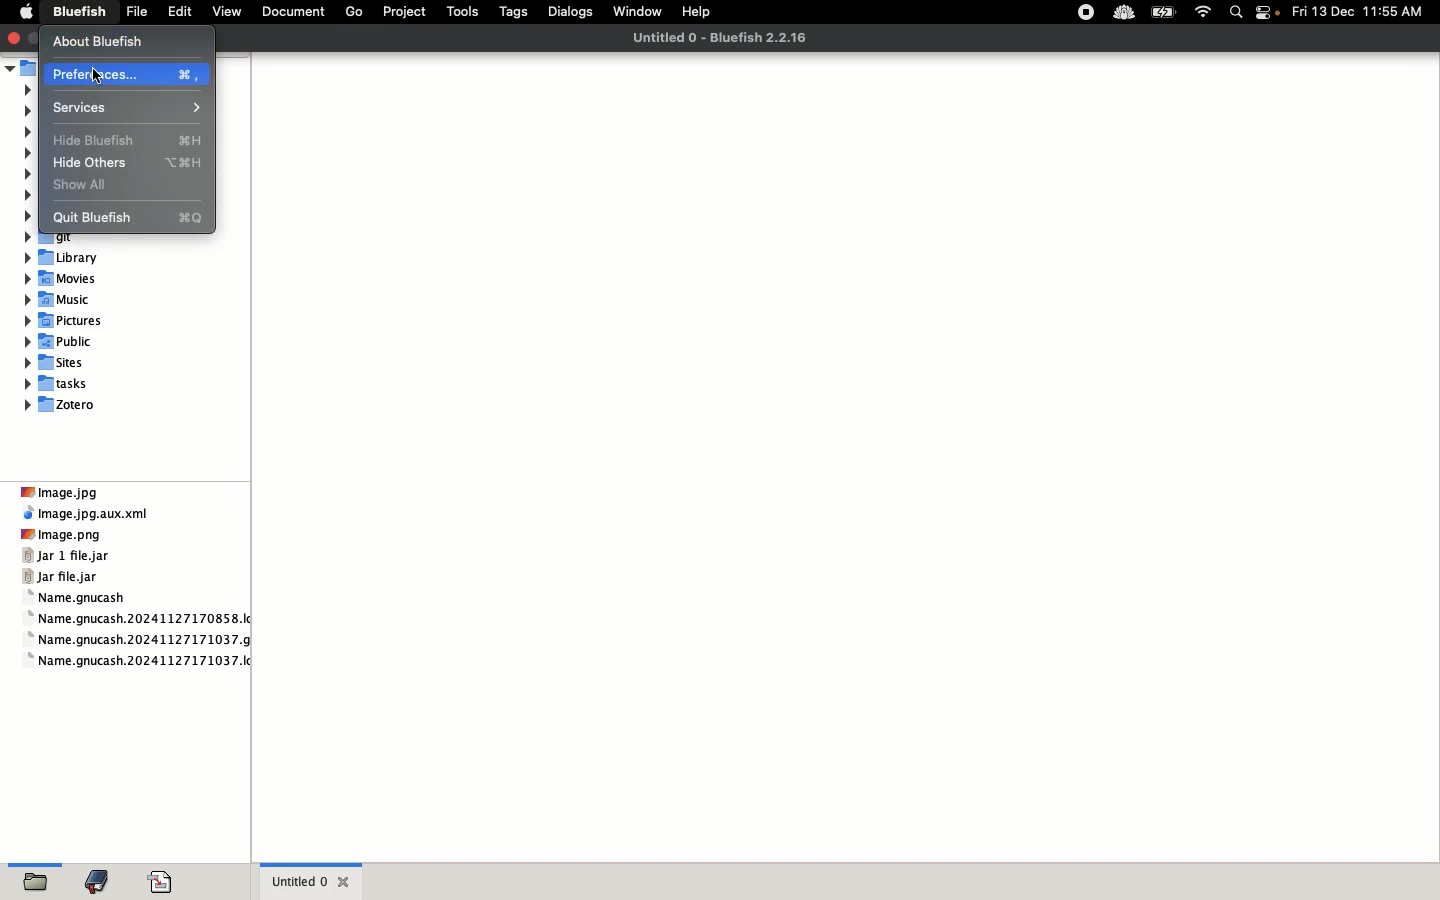 The width and height of the screenshot is (1440, 900). Describe the element at coordinates (1237, 14) in the screenshot. I see `Search` at that location.